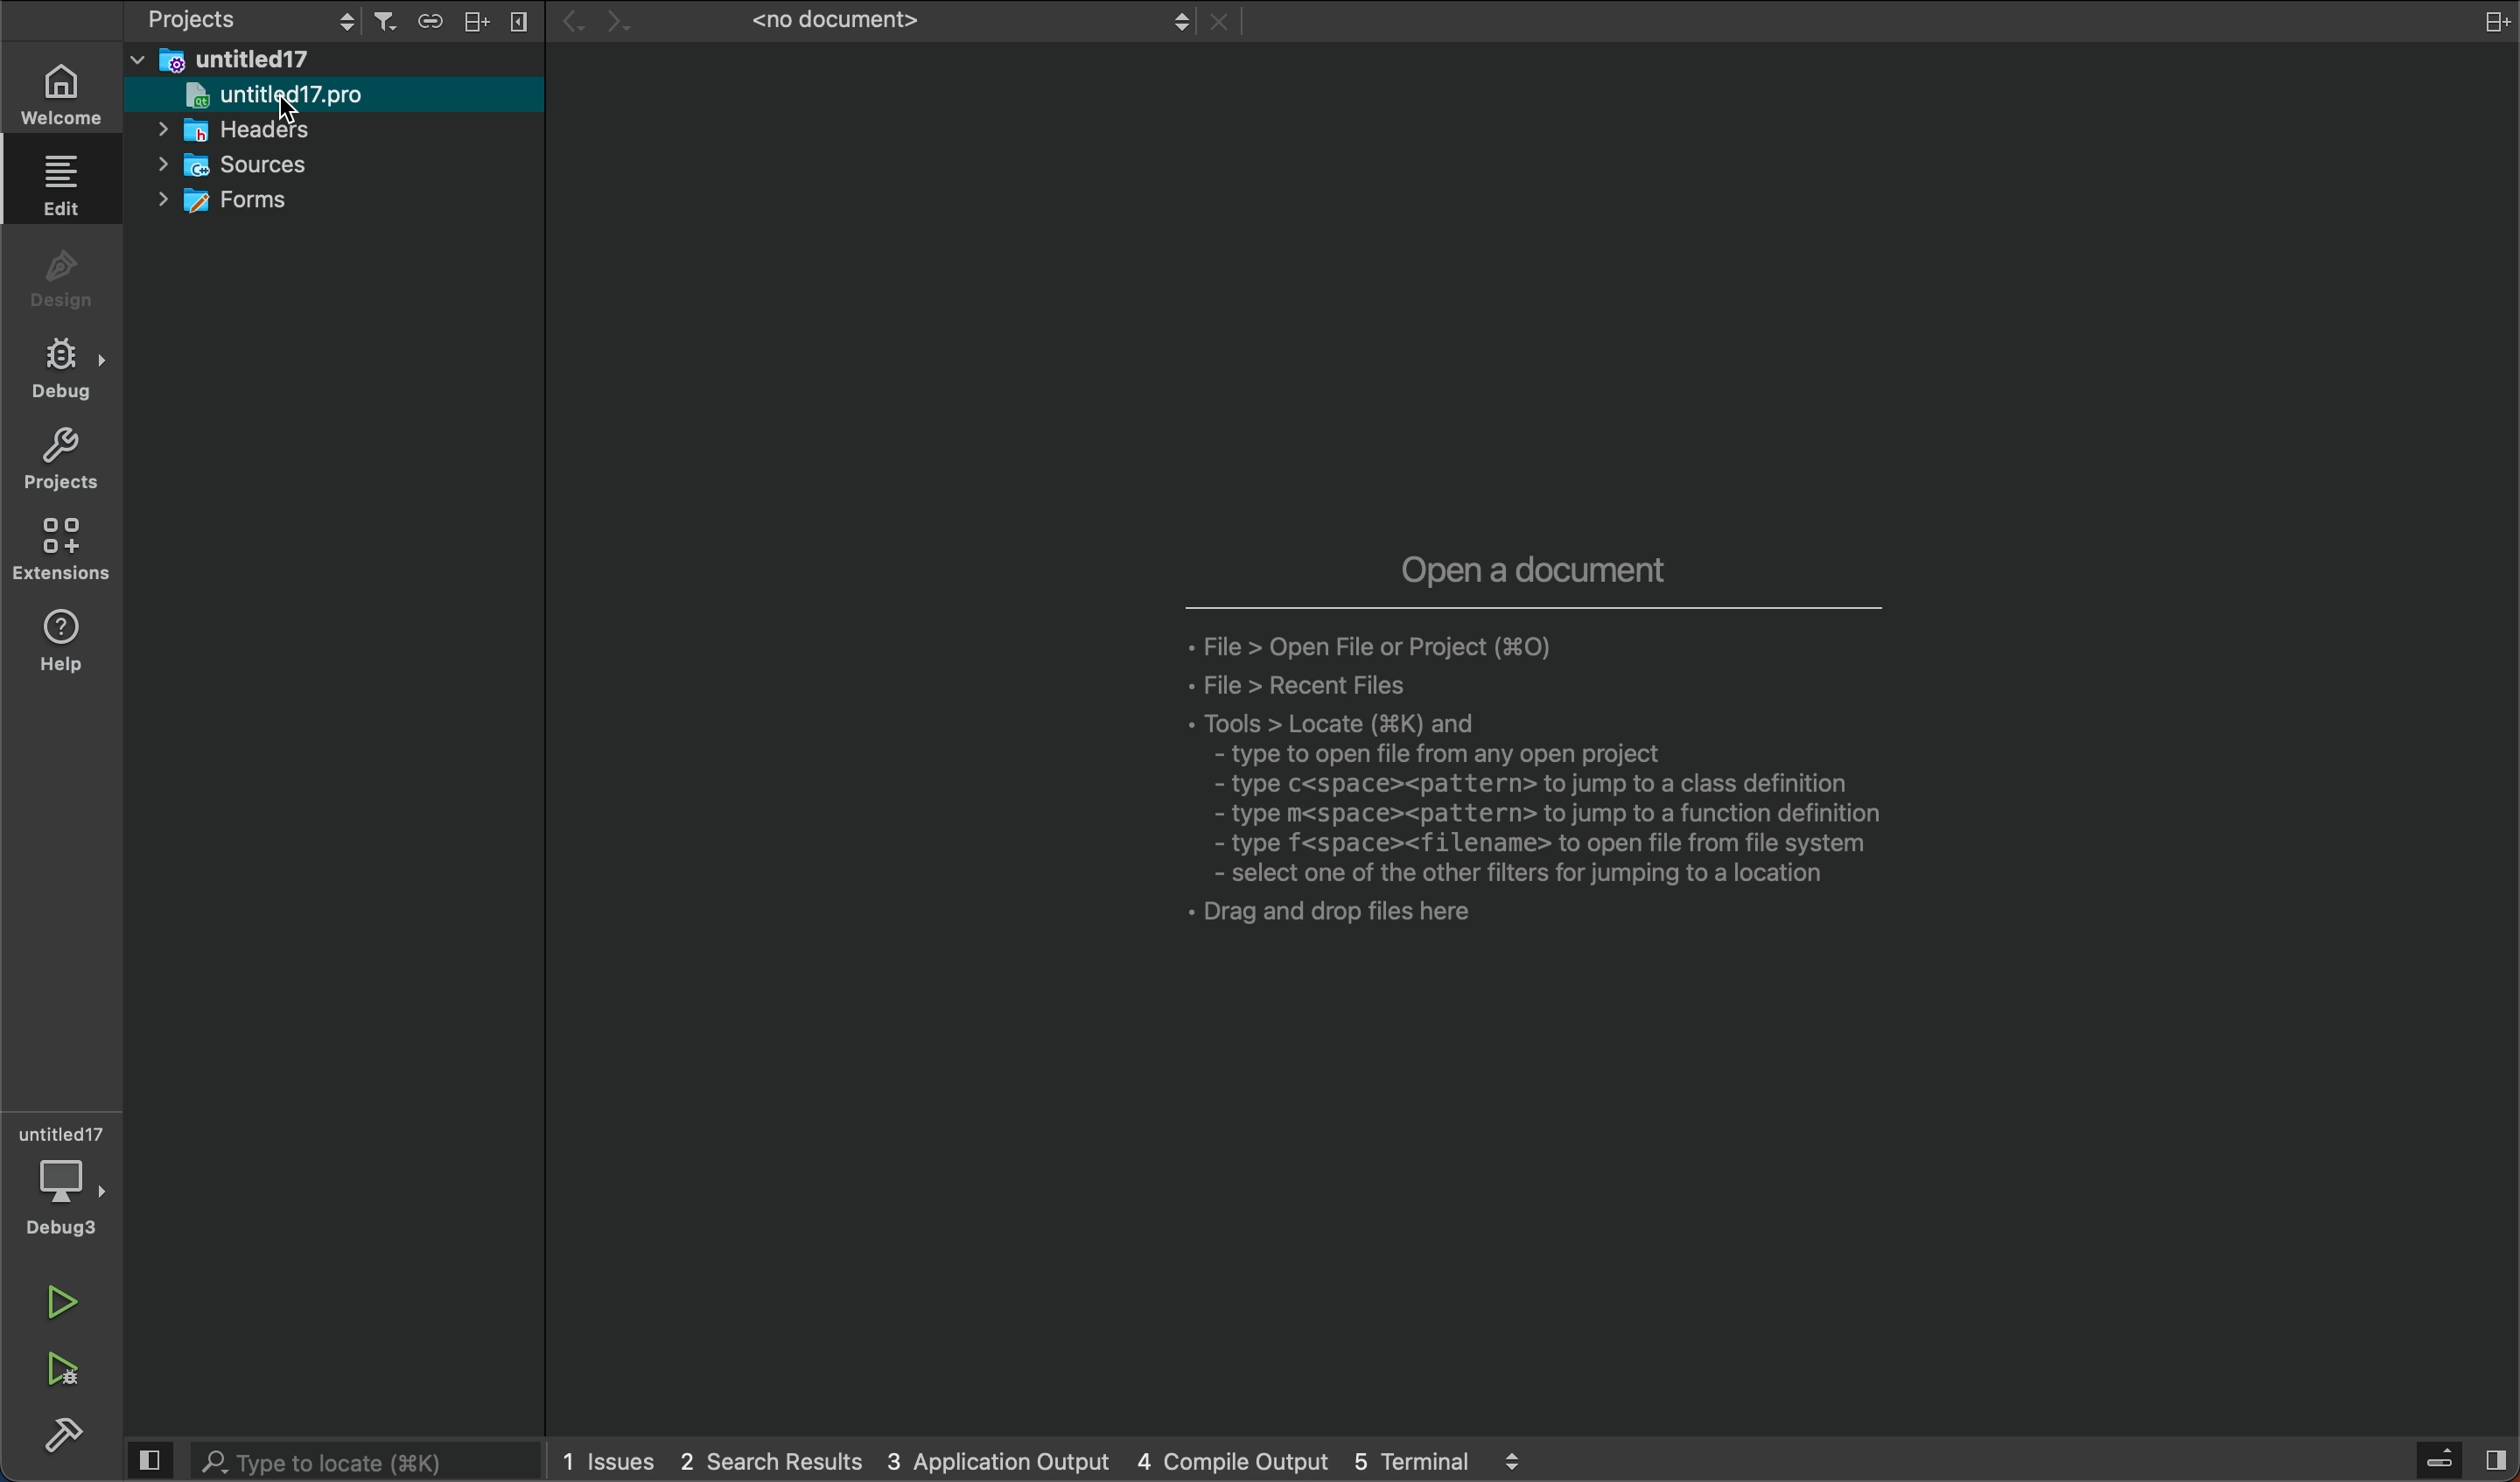 This screenshot has width=2520, height=1482. Describe the element at coordinates (1240, 1461) in the screenshot. I see `4 compile output` at that location.